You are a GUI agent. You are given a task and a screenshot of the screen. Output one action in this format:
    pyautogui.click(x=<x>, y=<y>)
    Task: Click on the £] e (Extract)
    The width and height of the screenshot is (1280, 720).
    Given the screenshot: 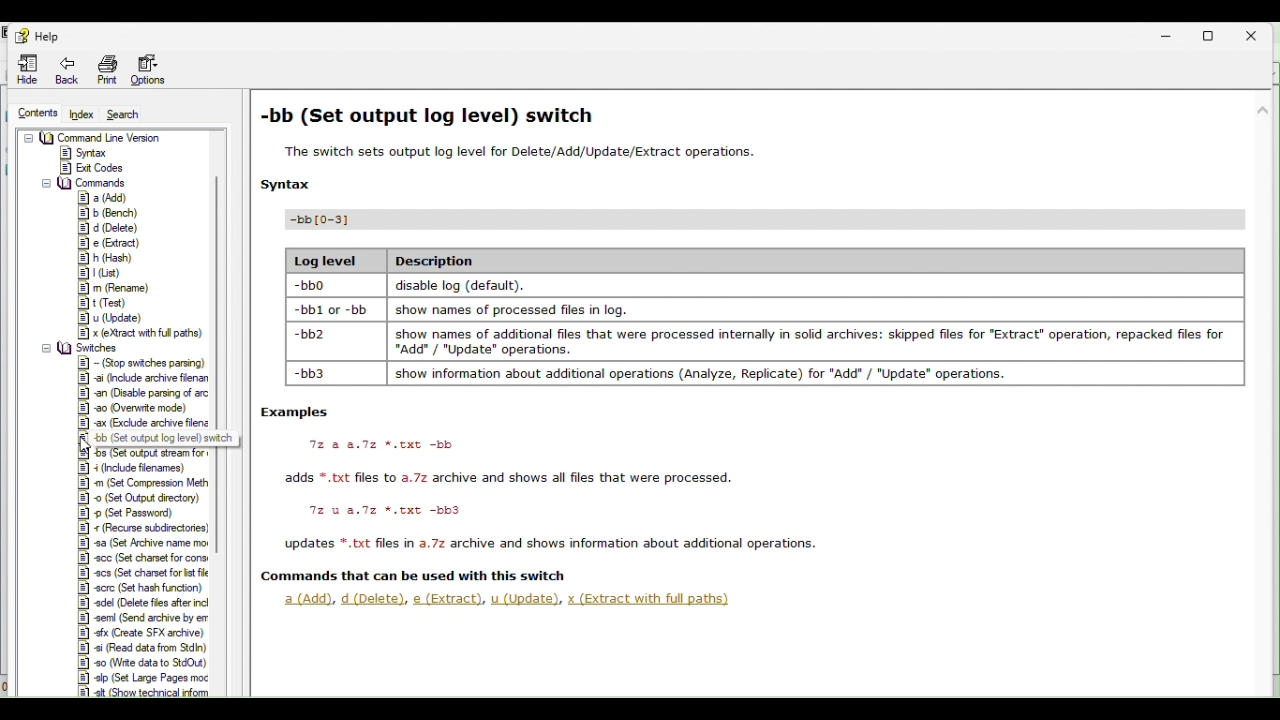 What is the action you would take?
    pyautogui.click(x=114, y=244)
    